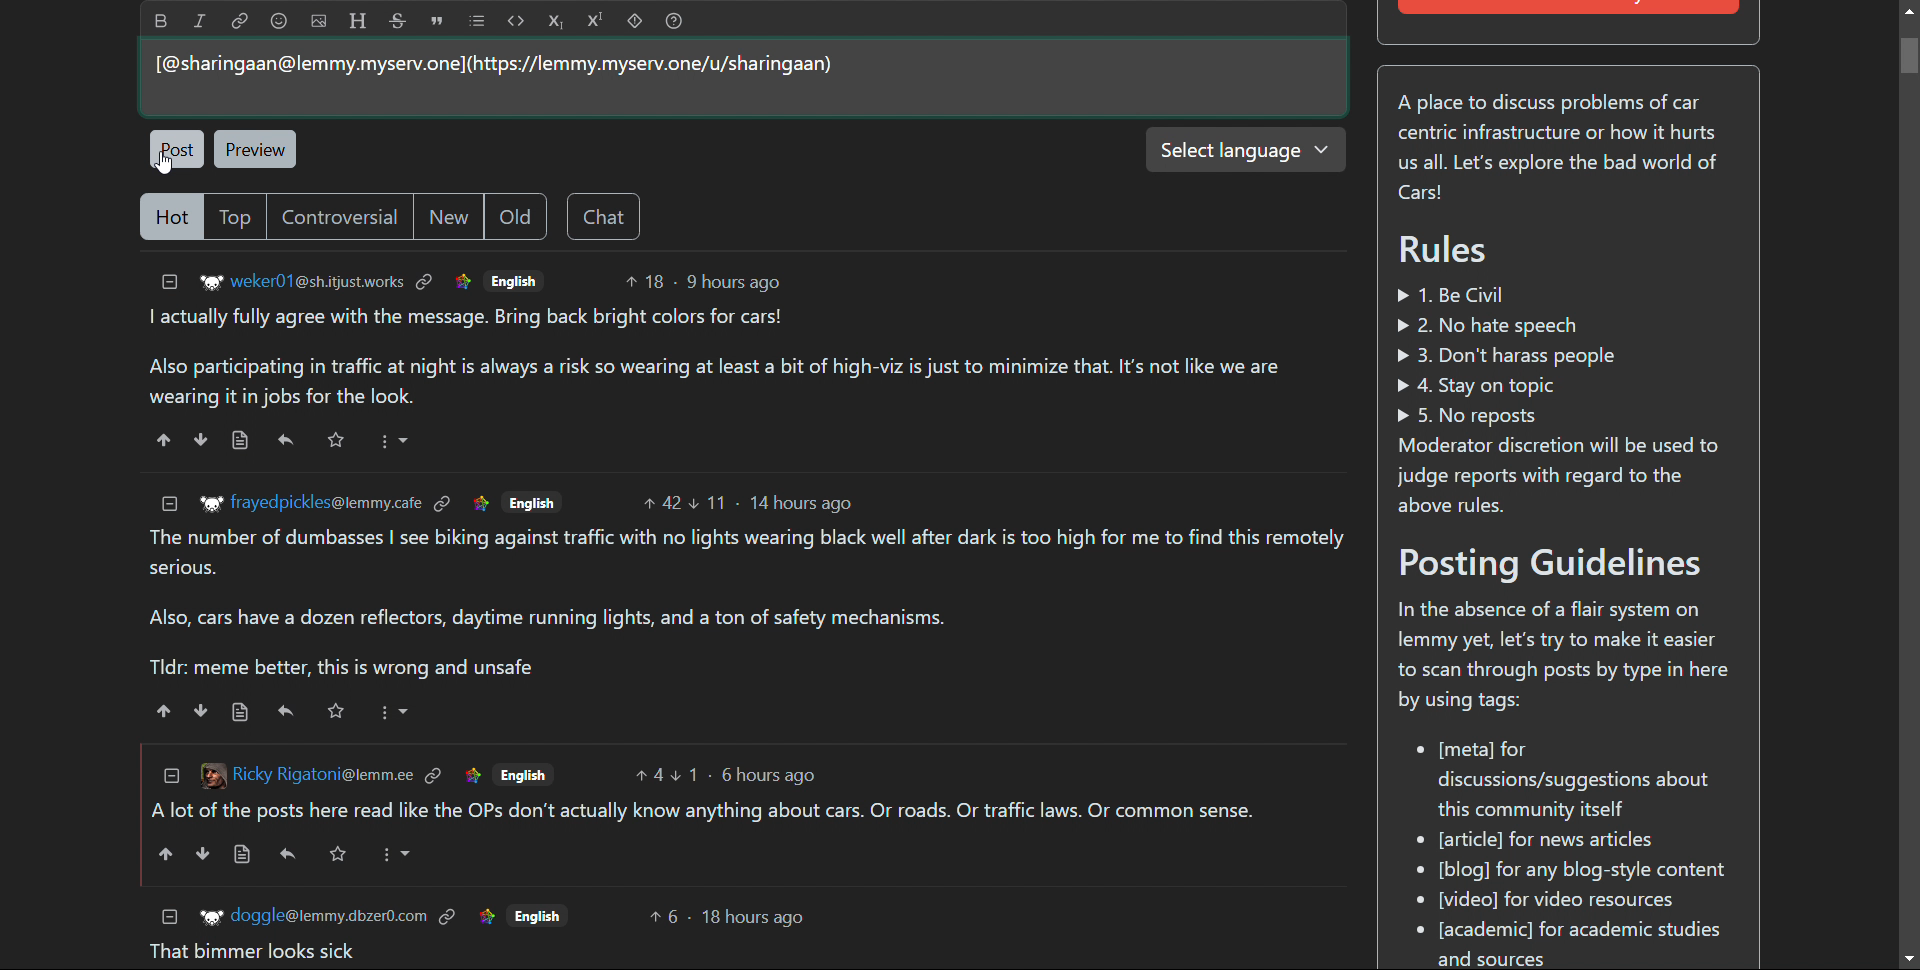  Describe the element at coordinates (480, 502) in the screenshot. I see `link` at that location.